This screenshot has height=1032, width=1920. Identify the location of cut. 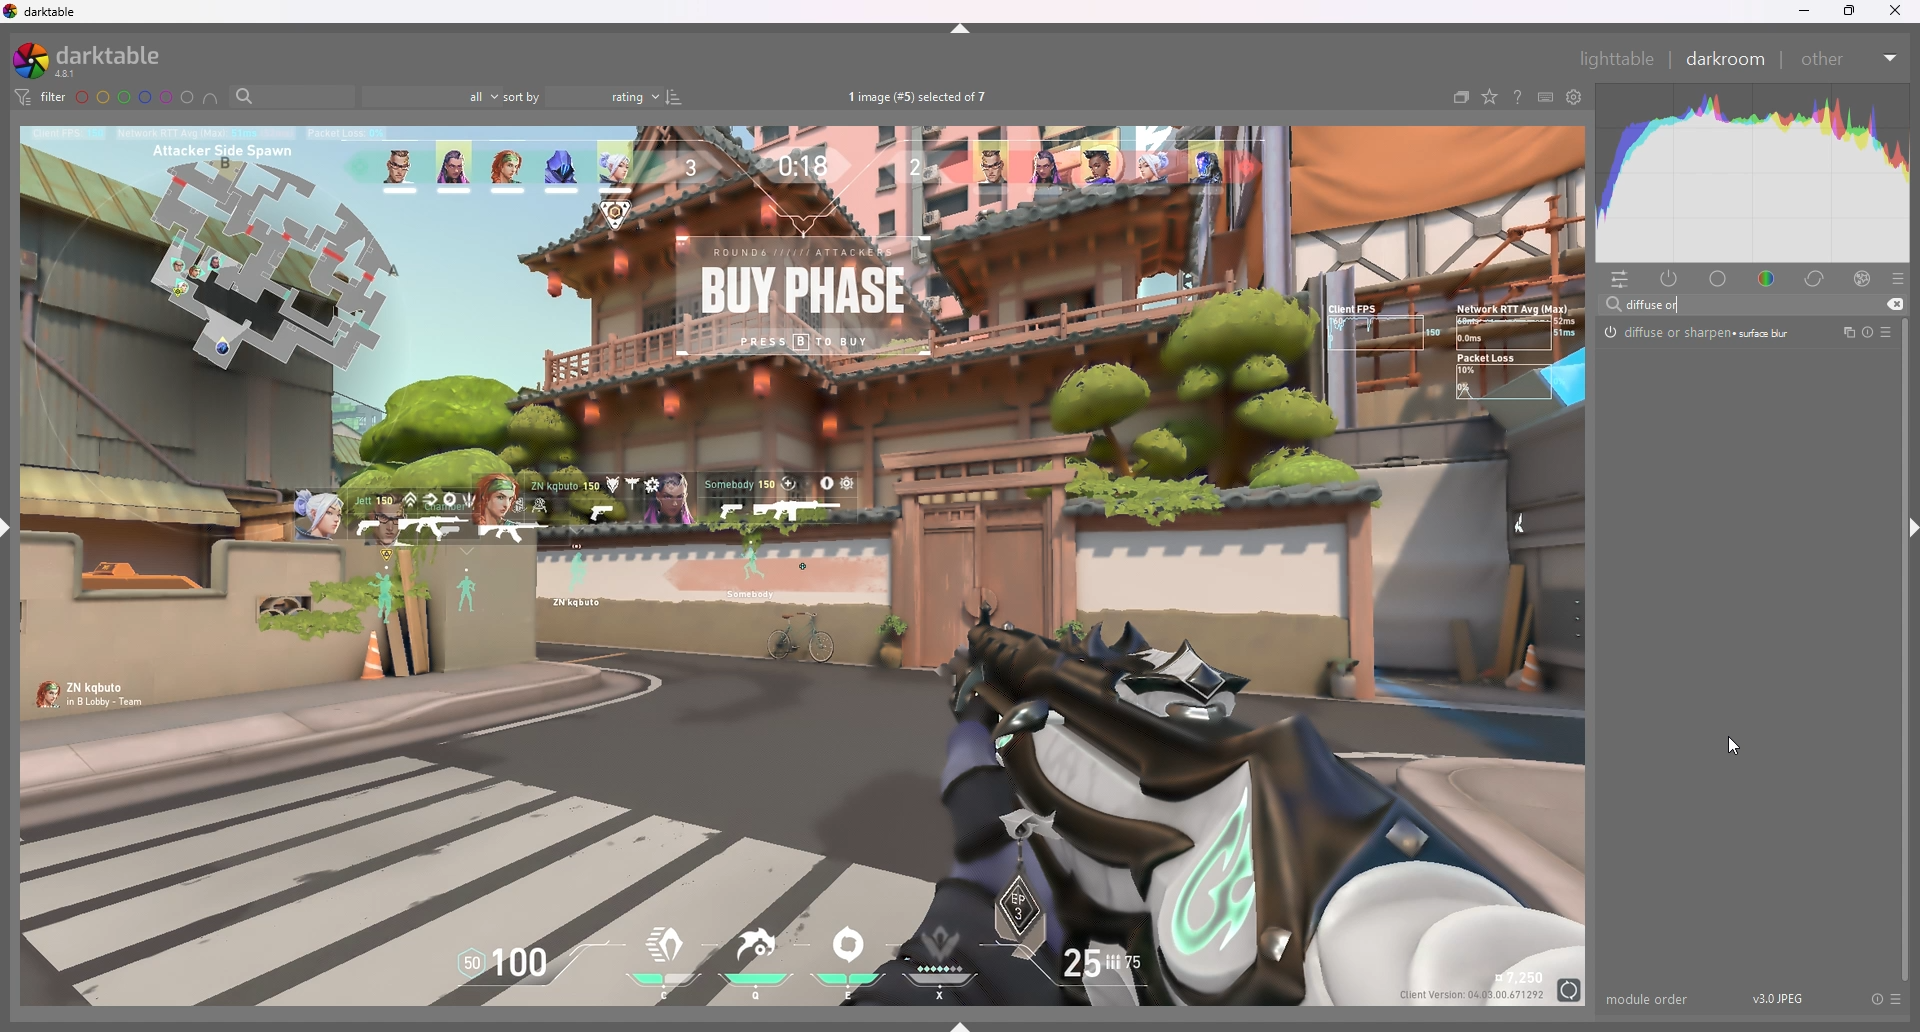
(1895, 304).